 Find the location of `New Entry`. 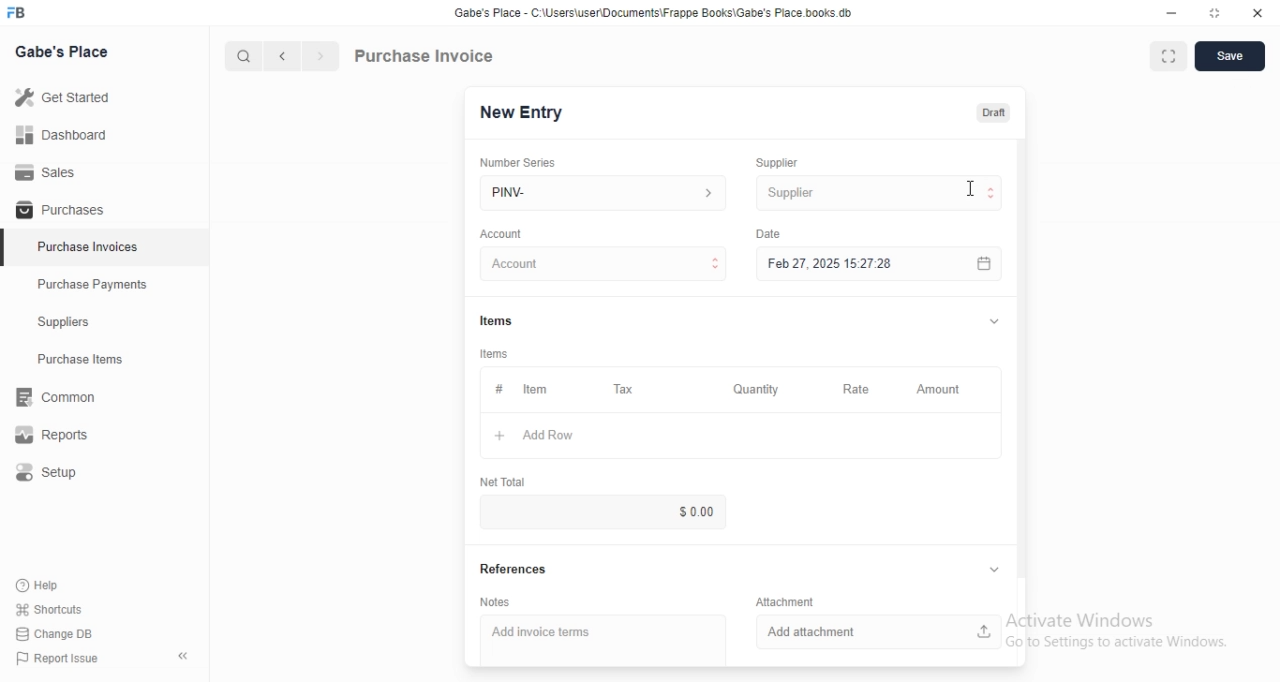

New Entry is located at coordinates (522, 113).